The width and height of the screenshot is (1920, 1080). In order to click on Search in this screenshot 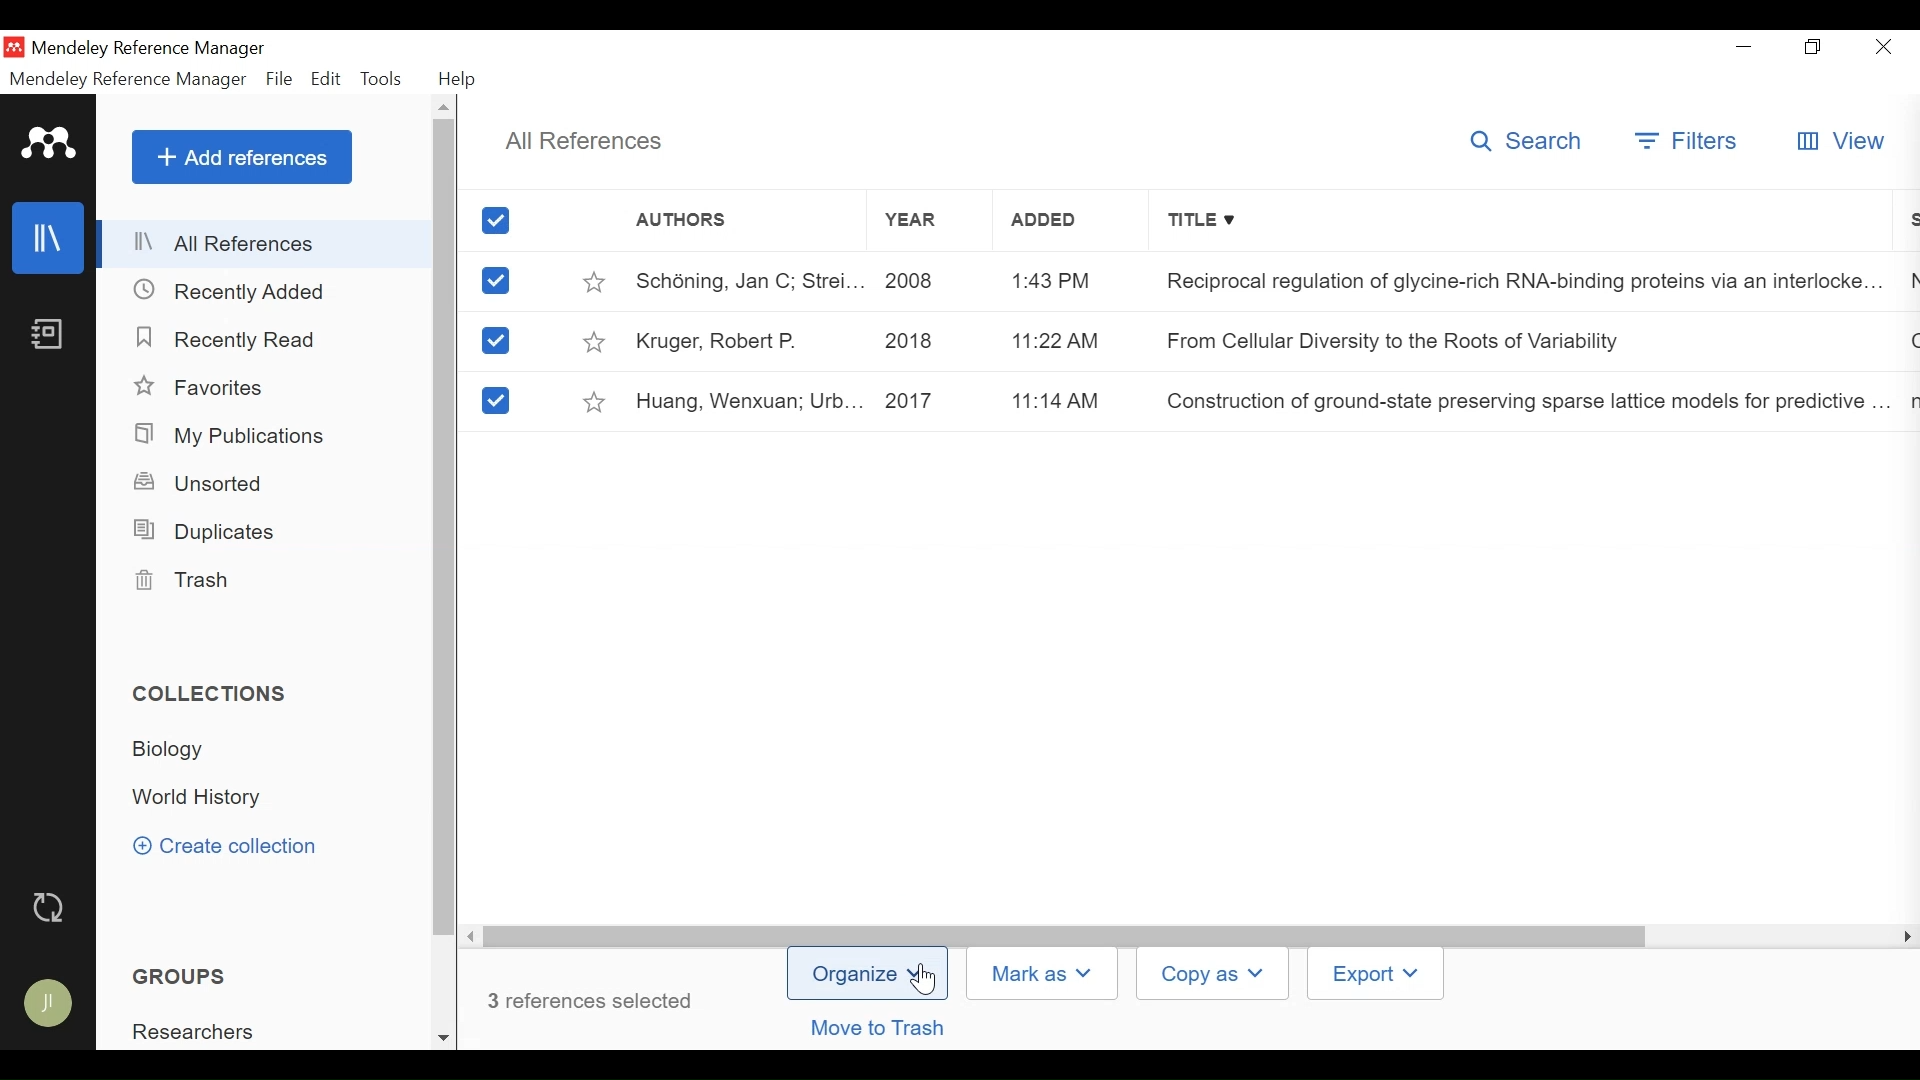, I will do `click(1531, 144)`.